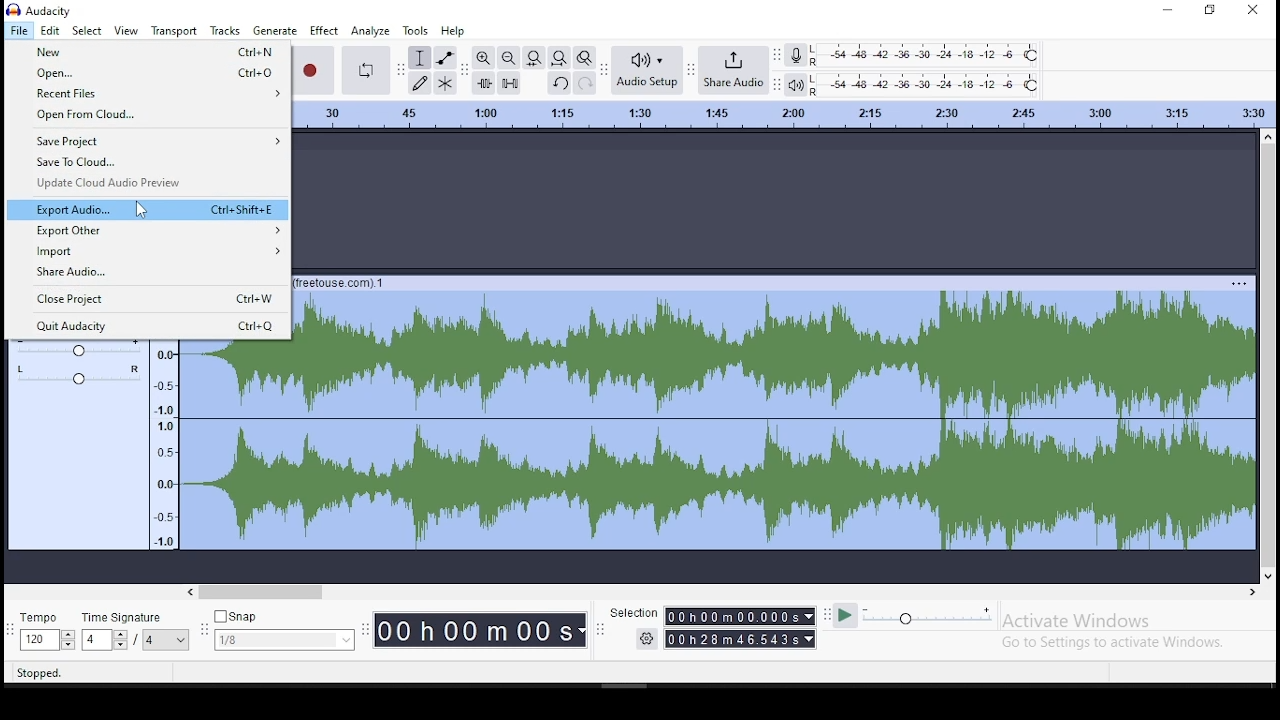 The image size is (1280, 720). I want to click on redo, so click(583, 83).